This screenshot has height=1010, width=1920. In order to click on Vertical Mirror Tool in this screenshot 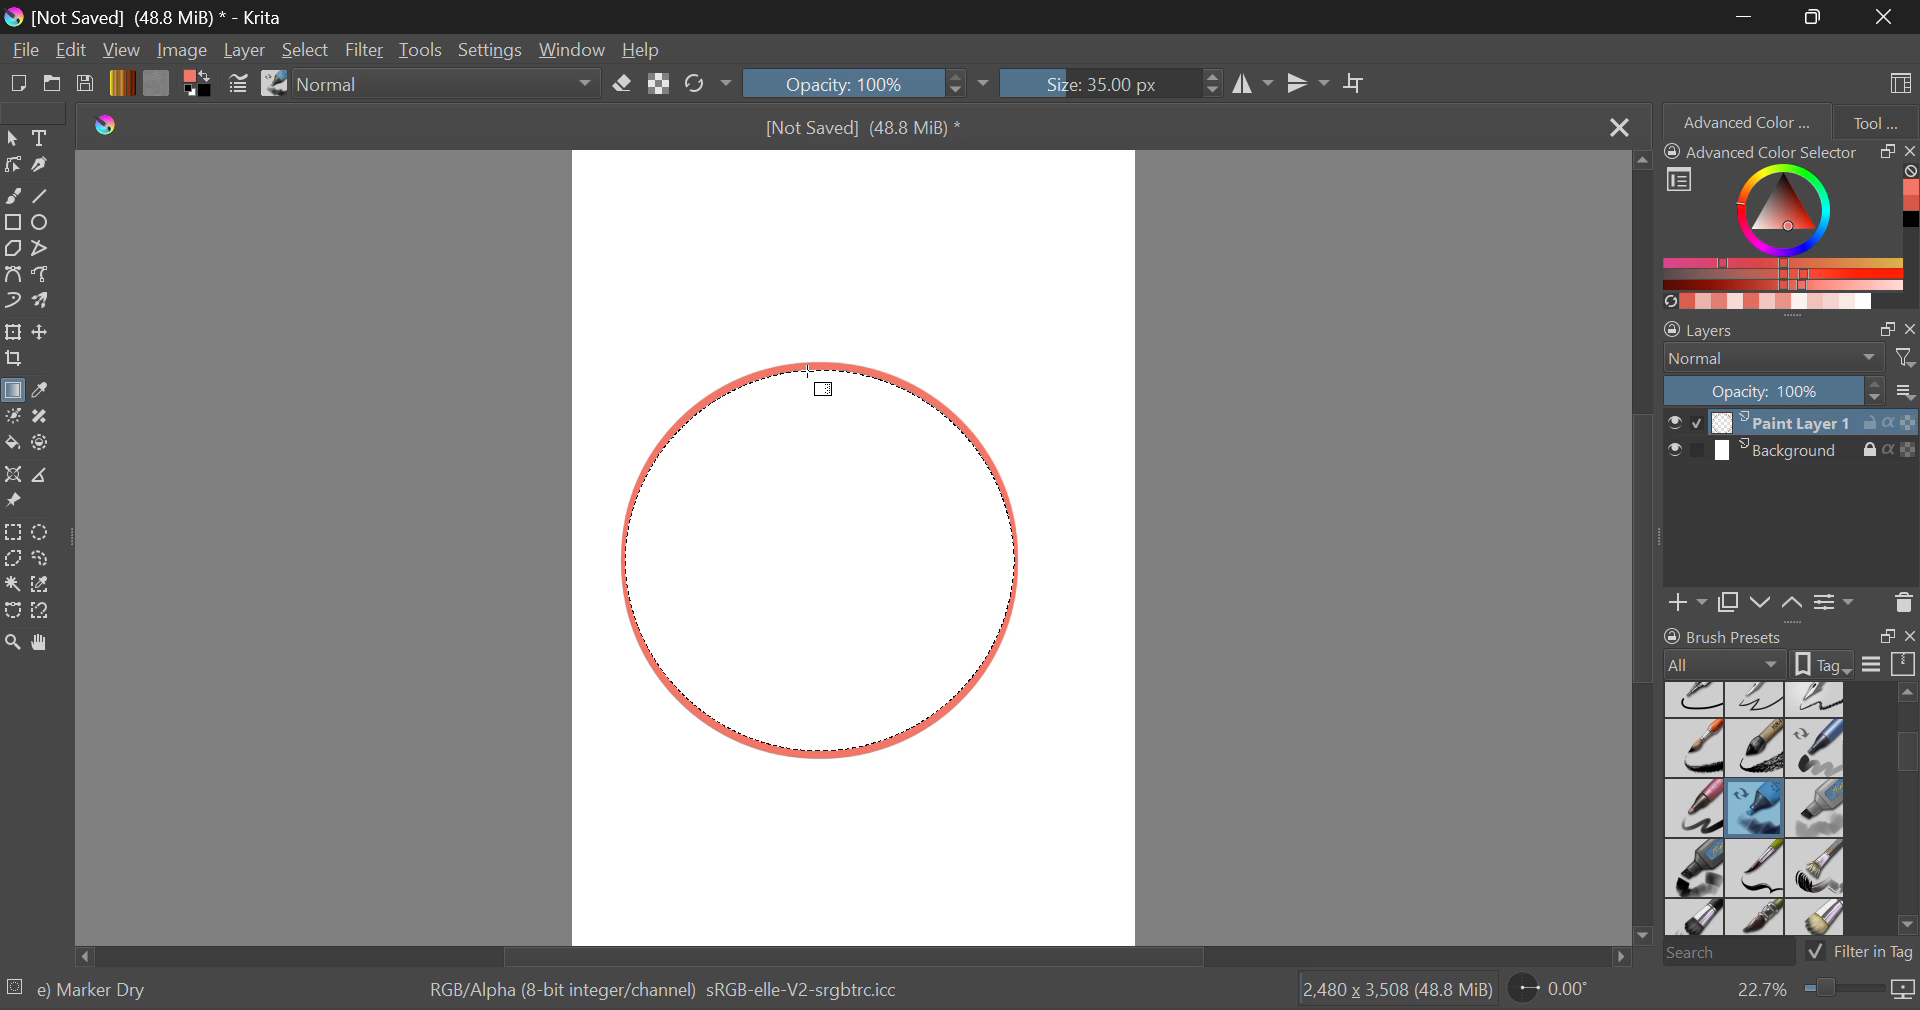, I will do `click(1307, 84)`.